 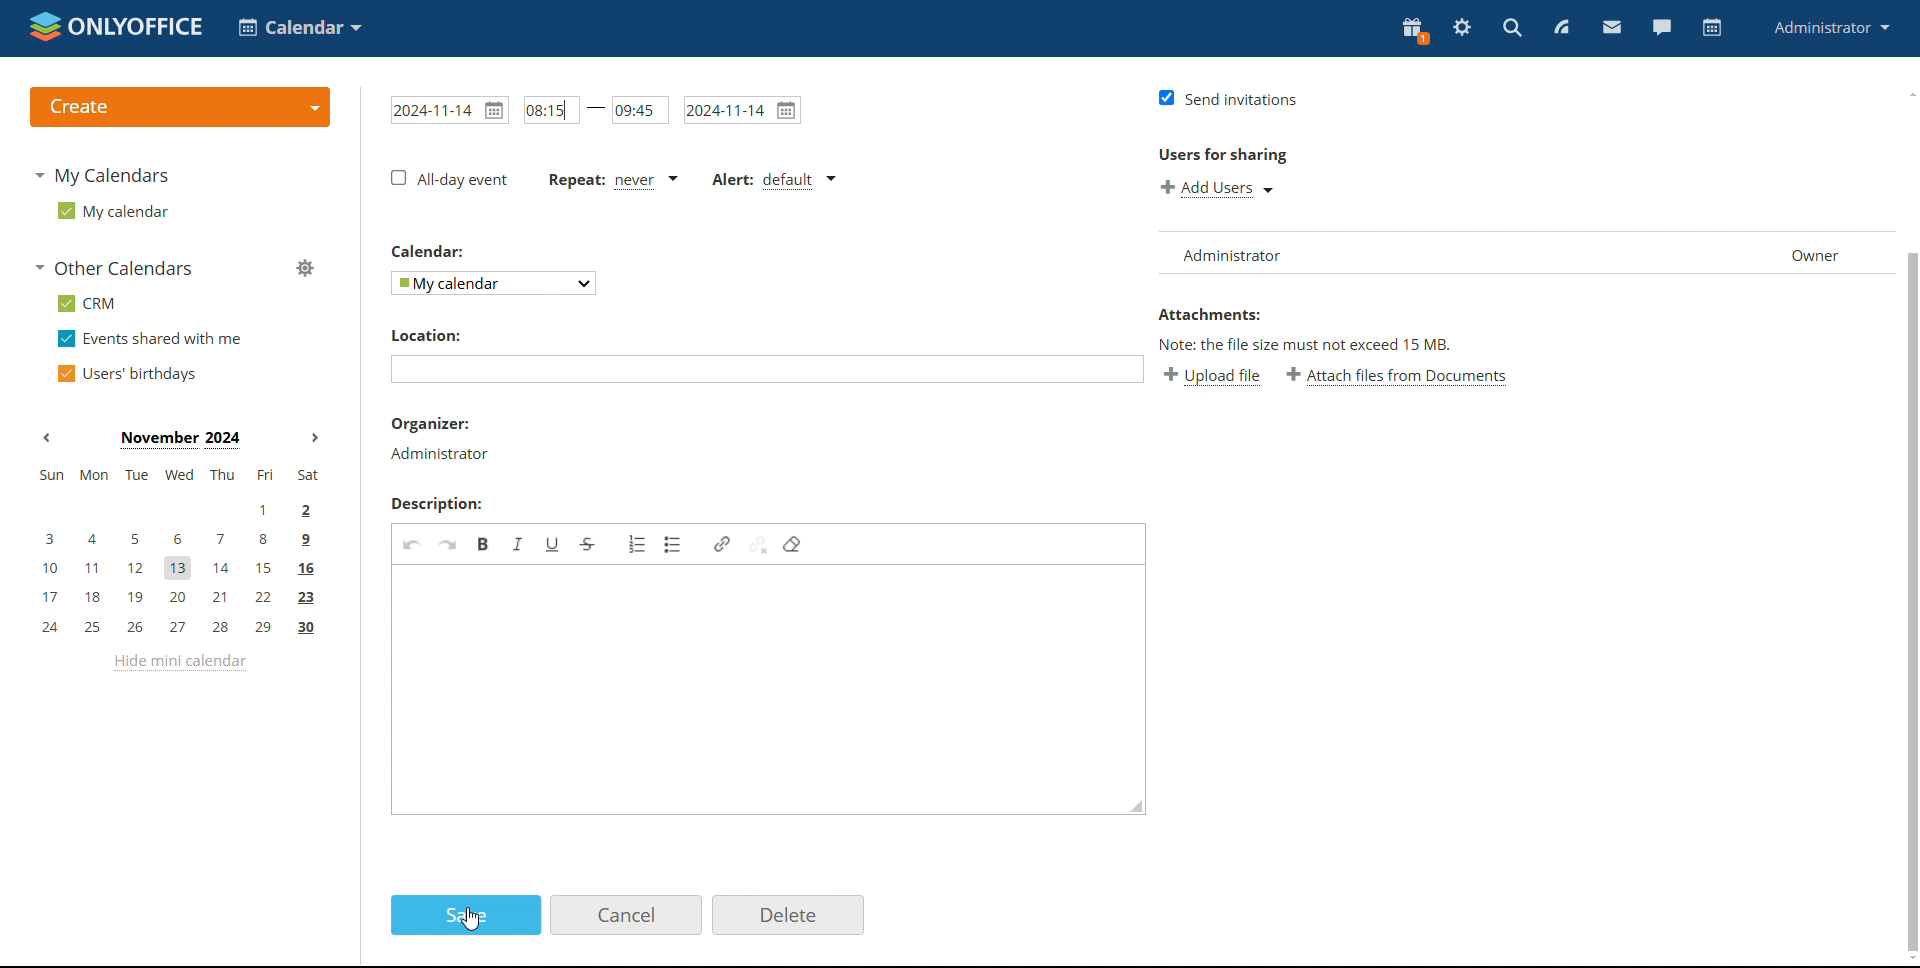 I want to click on manage, so click(x=304, y=269).